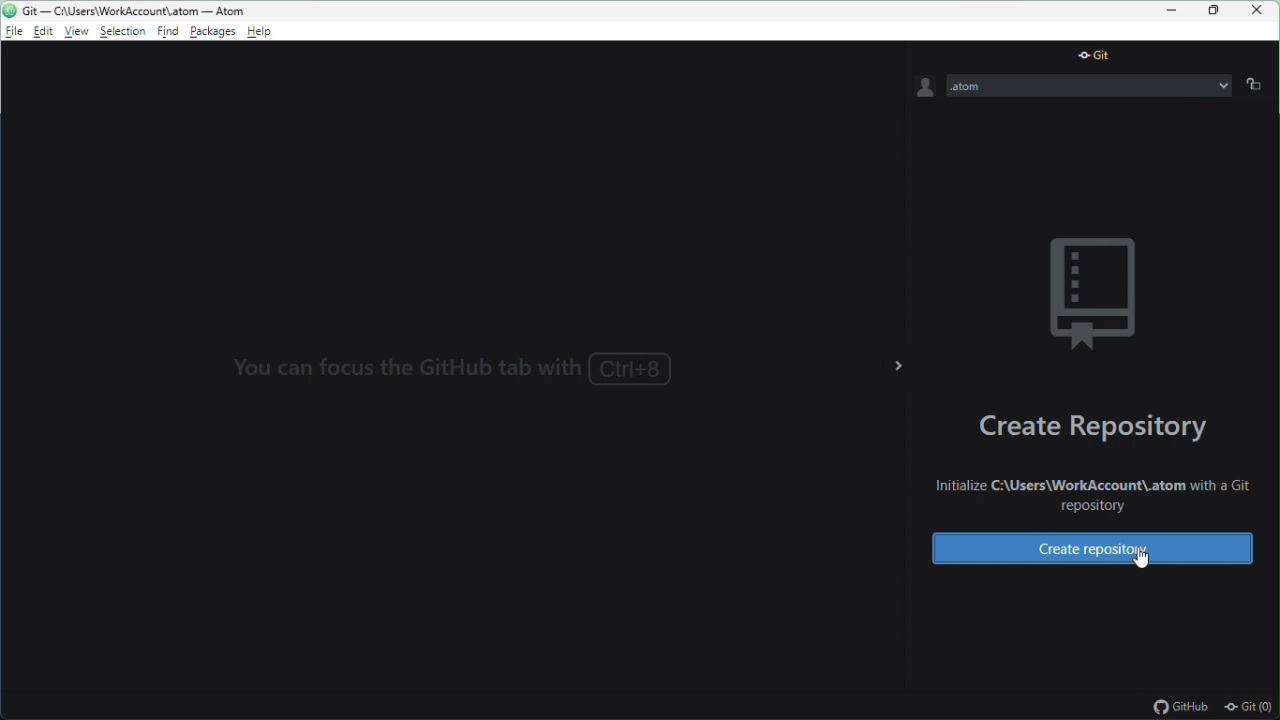  Describe the element at coordinates (46, 32) in the screenshot. I see `edit` at that location.